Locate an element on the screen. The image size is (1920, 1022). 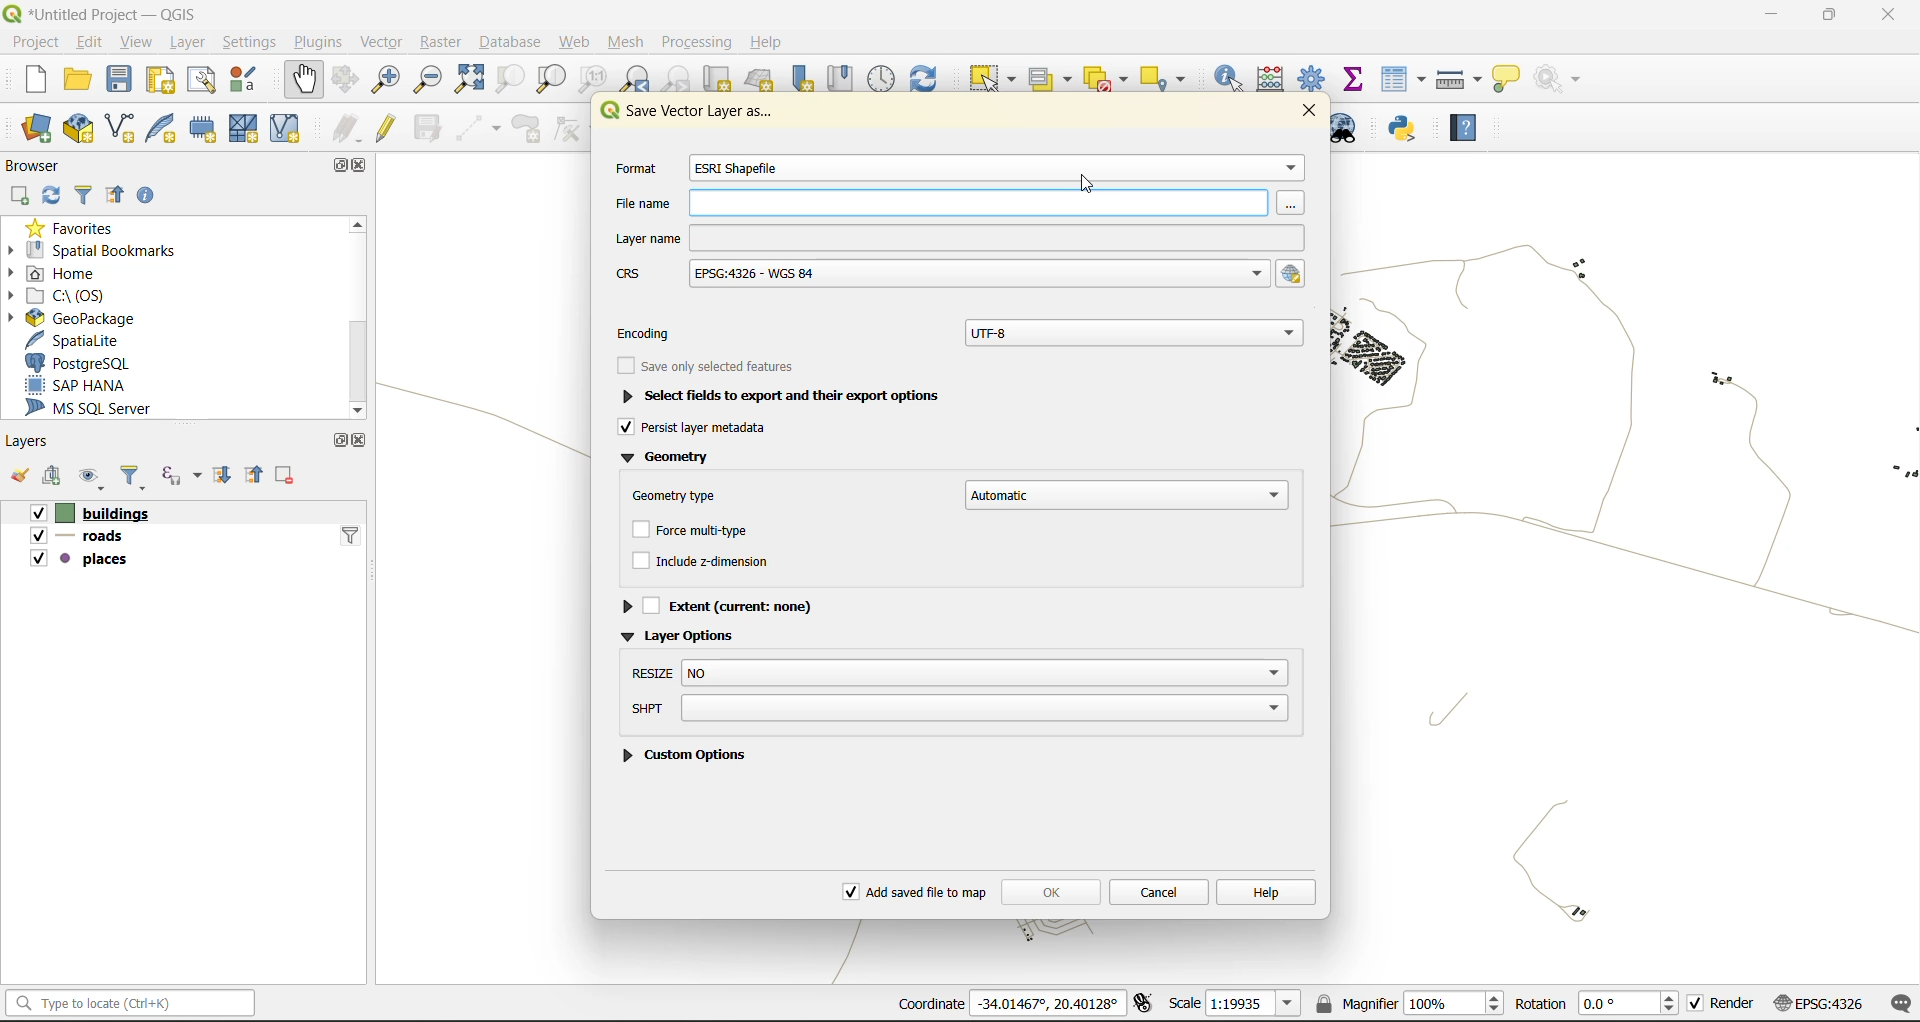
crs is located at coordinates (940, 275).